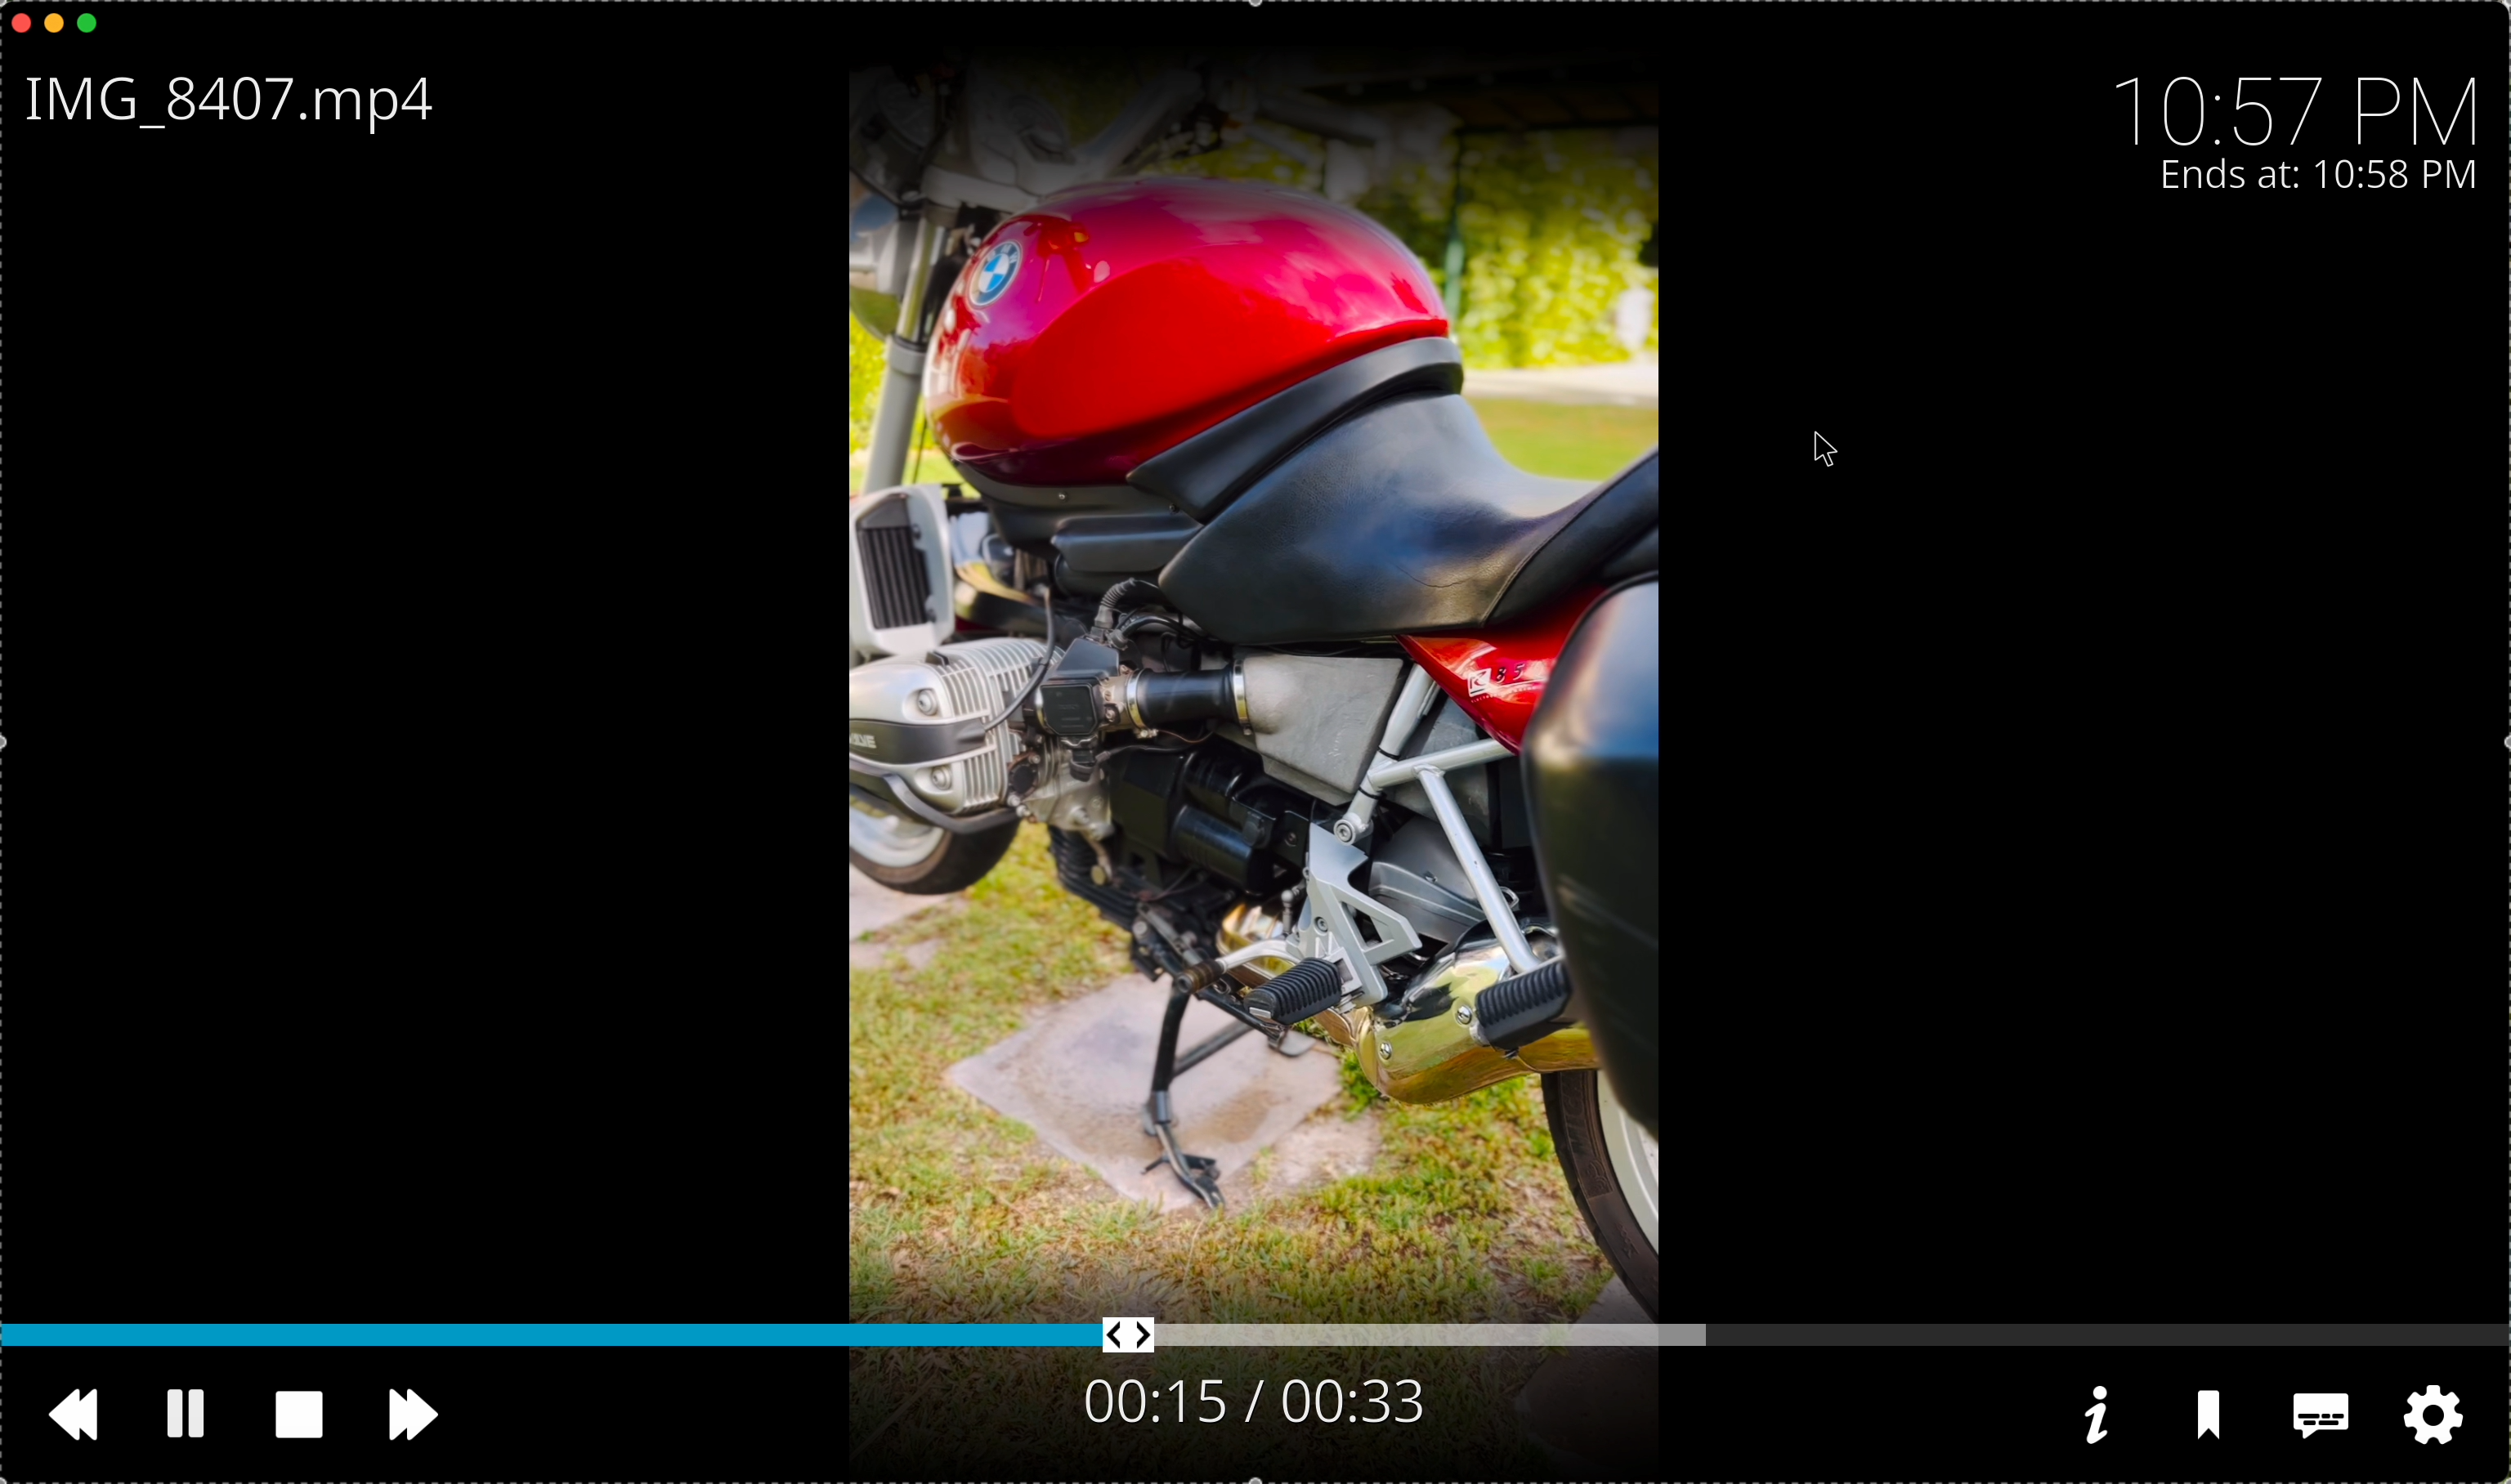  What do you see at coordinates (1247, 661) in the screenshot?
I see `video play` at bounding box center [1247, 661].